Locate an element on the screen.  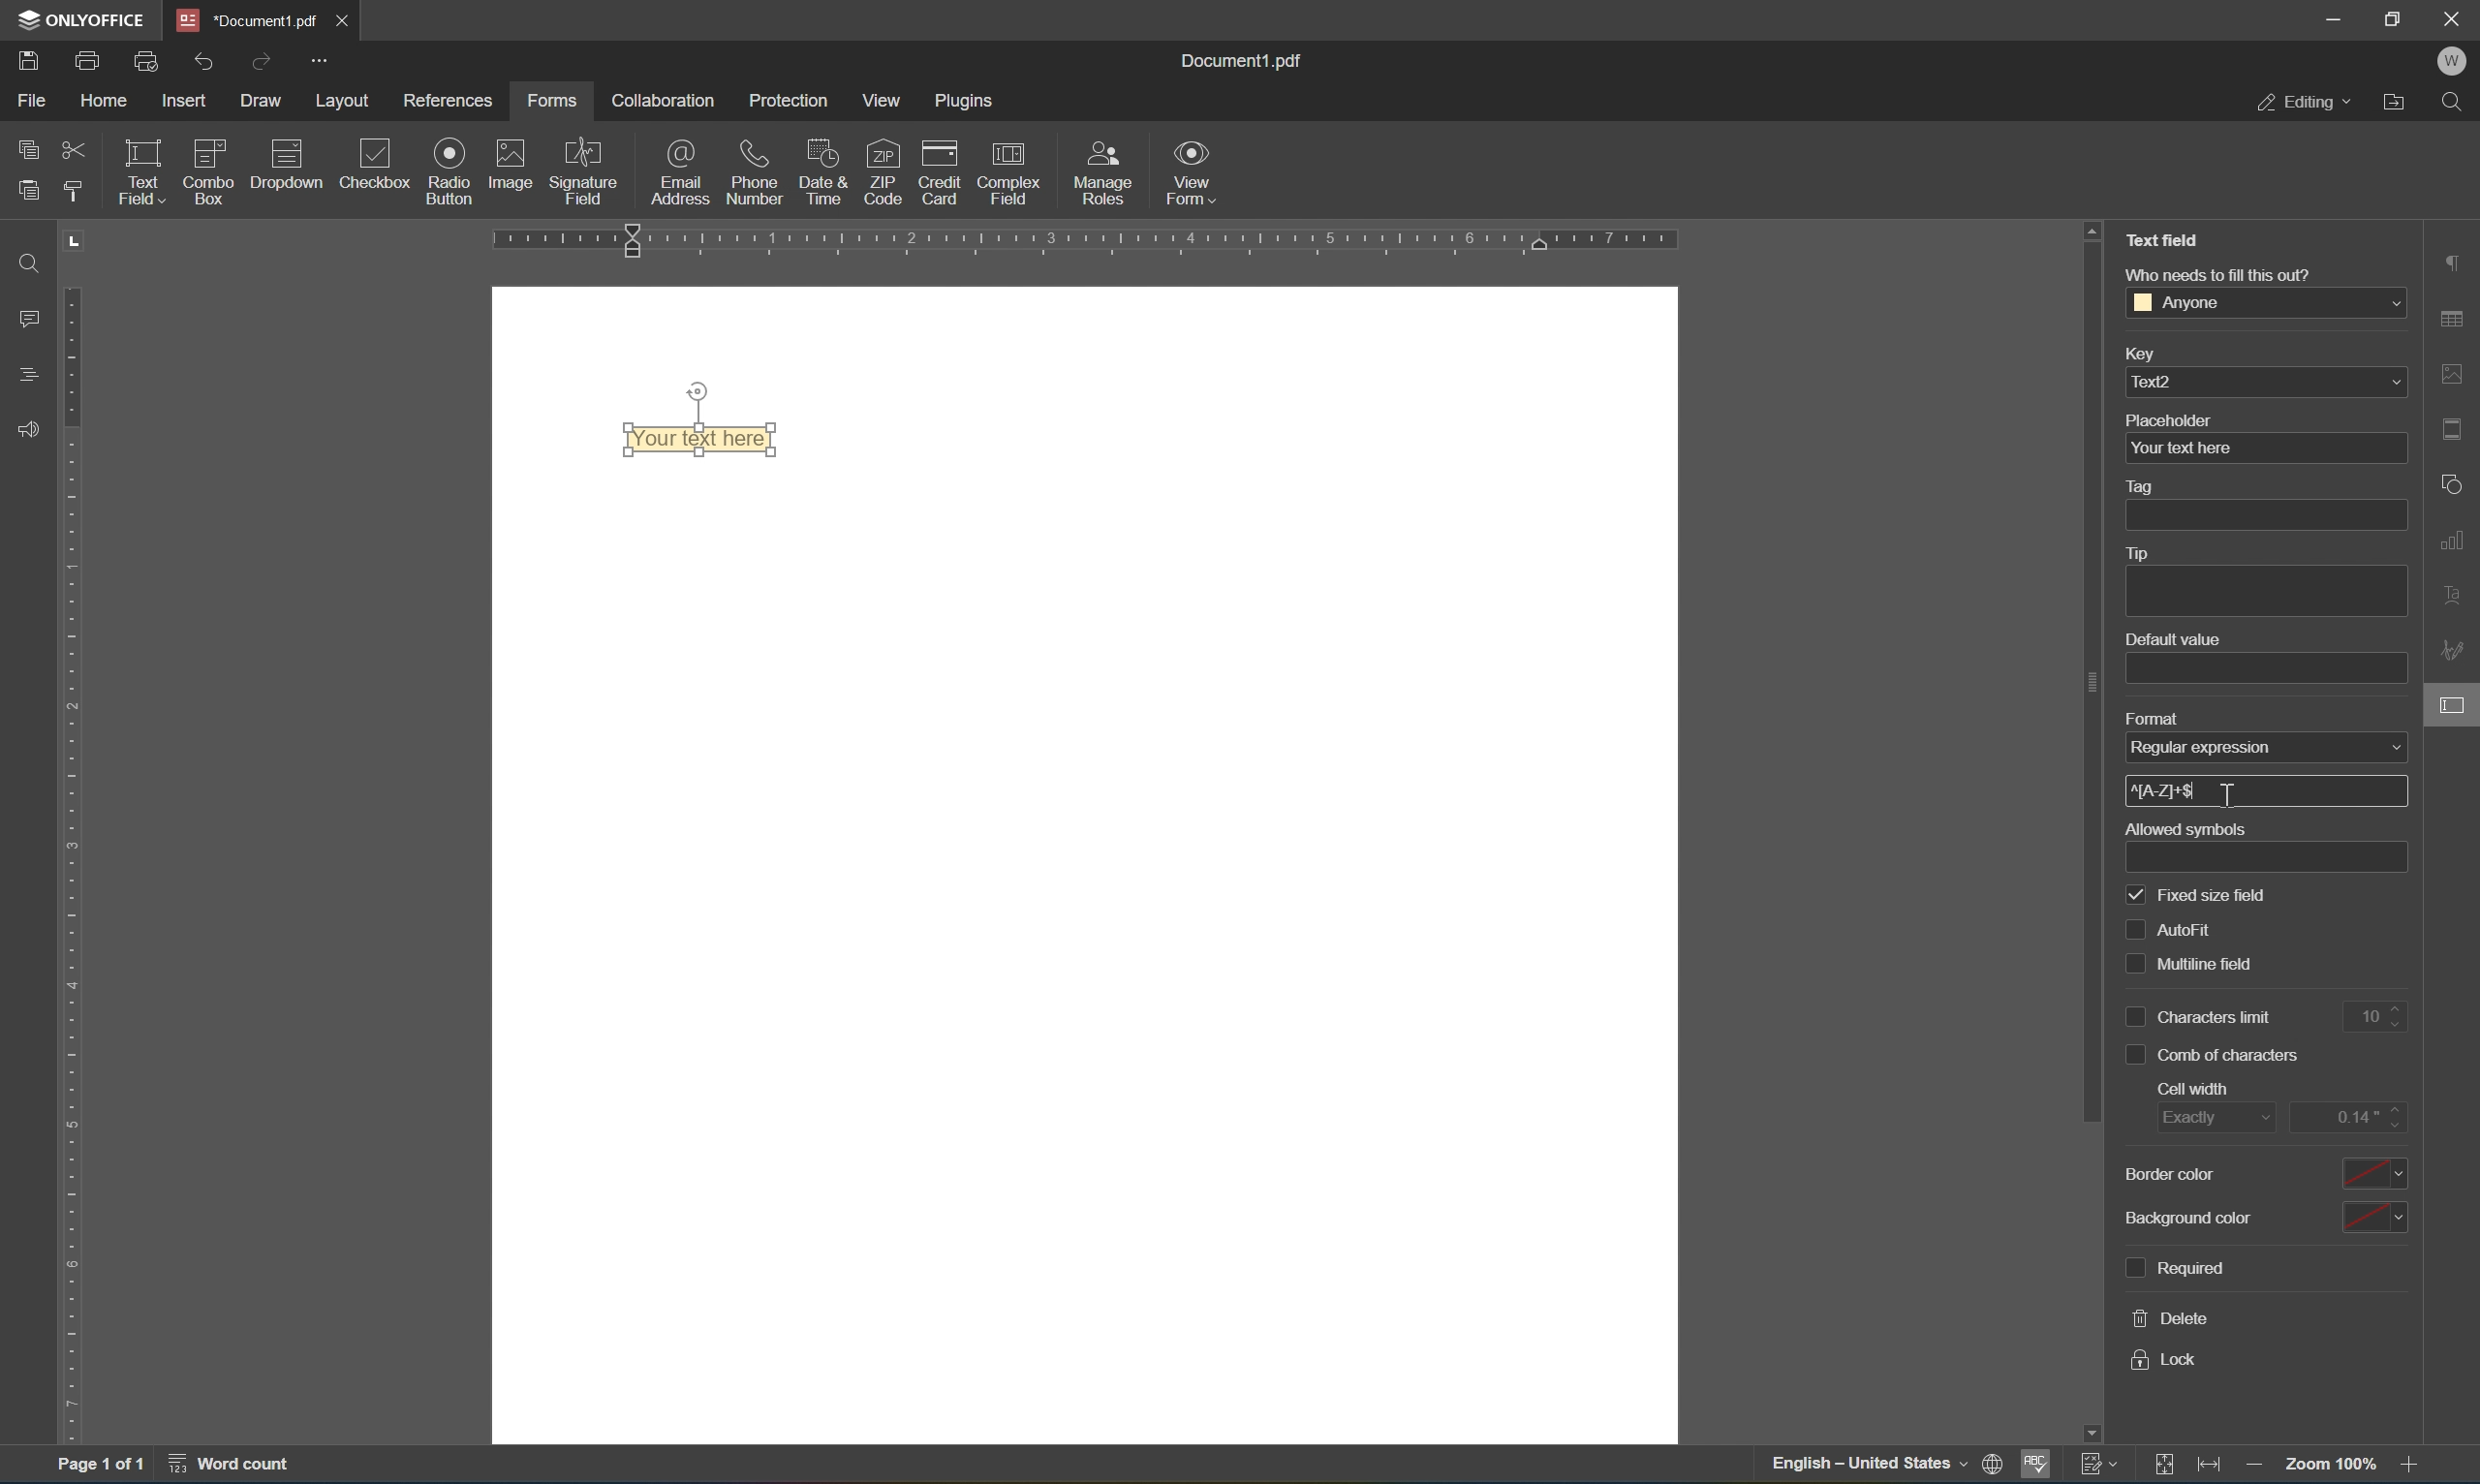
form settings is located at coordinates (2454, 714).